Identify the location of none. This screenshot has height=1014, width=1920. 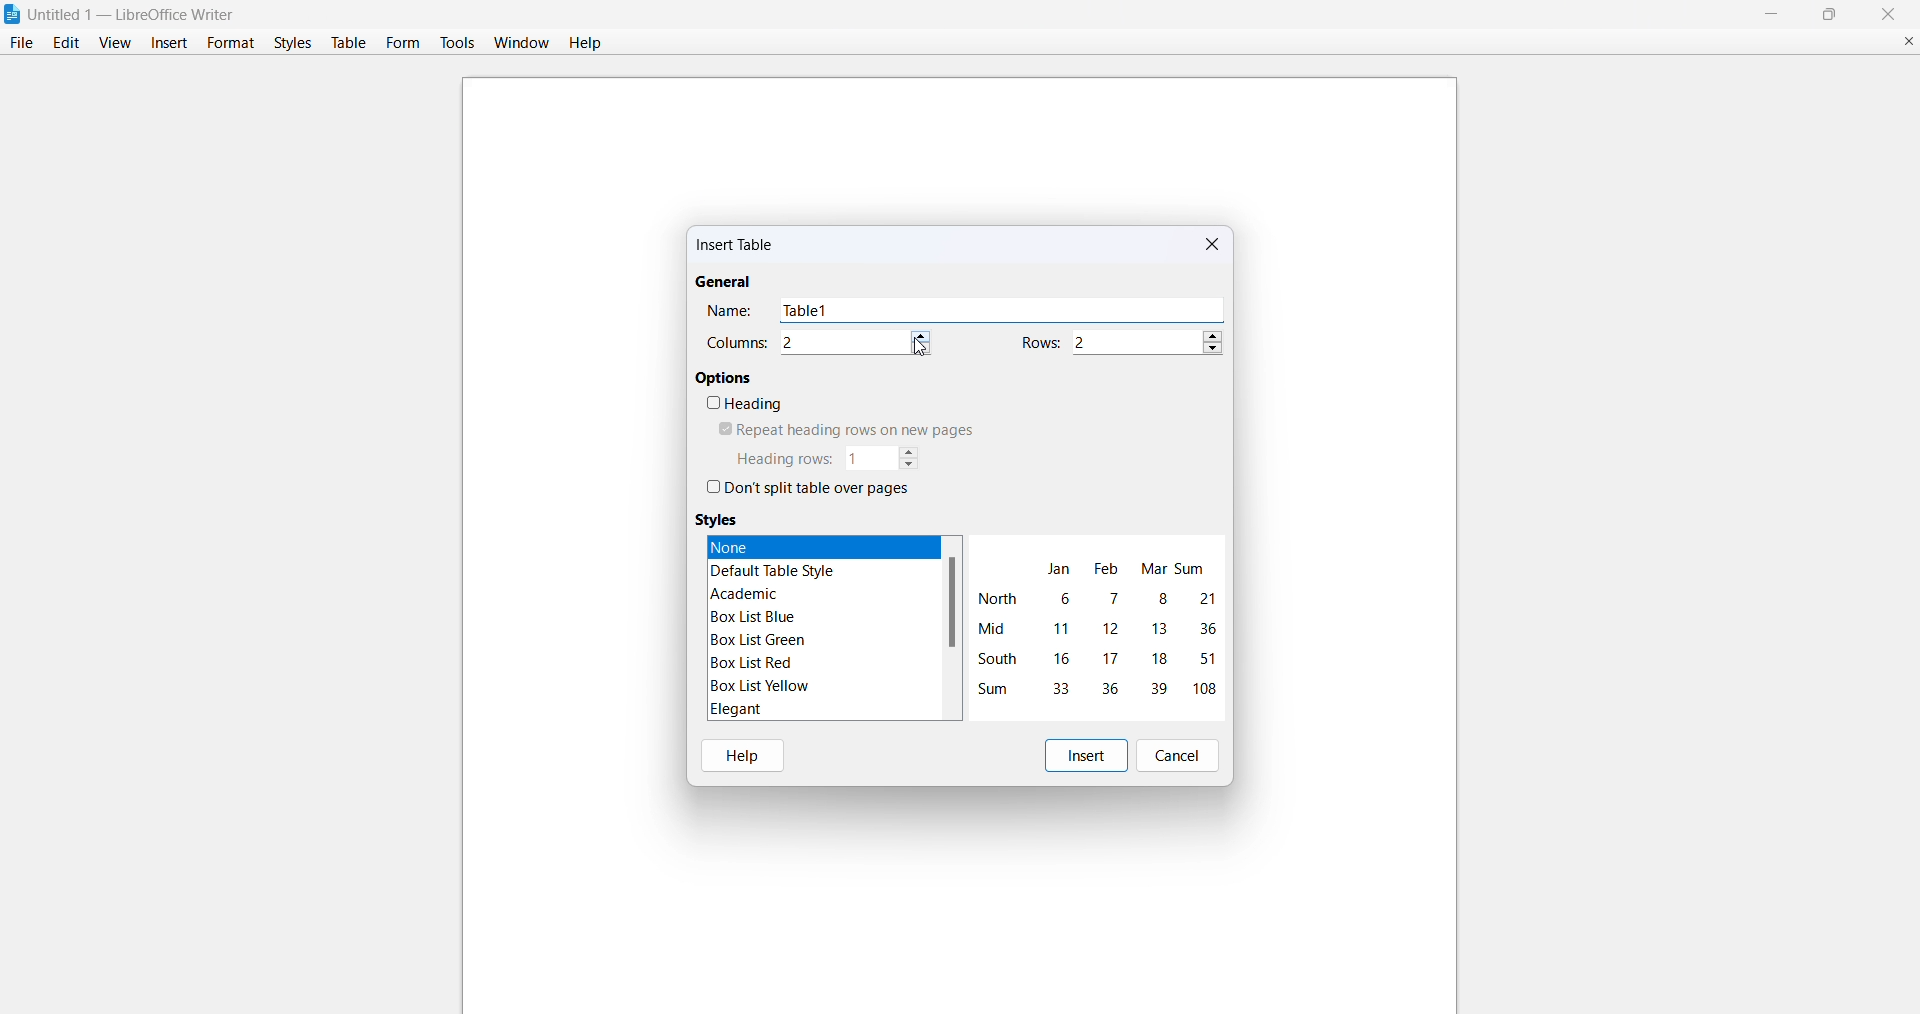
(798, 546).